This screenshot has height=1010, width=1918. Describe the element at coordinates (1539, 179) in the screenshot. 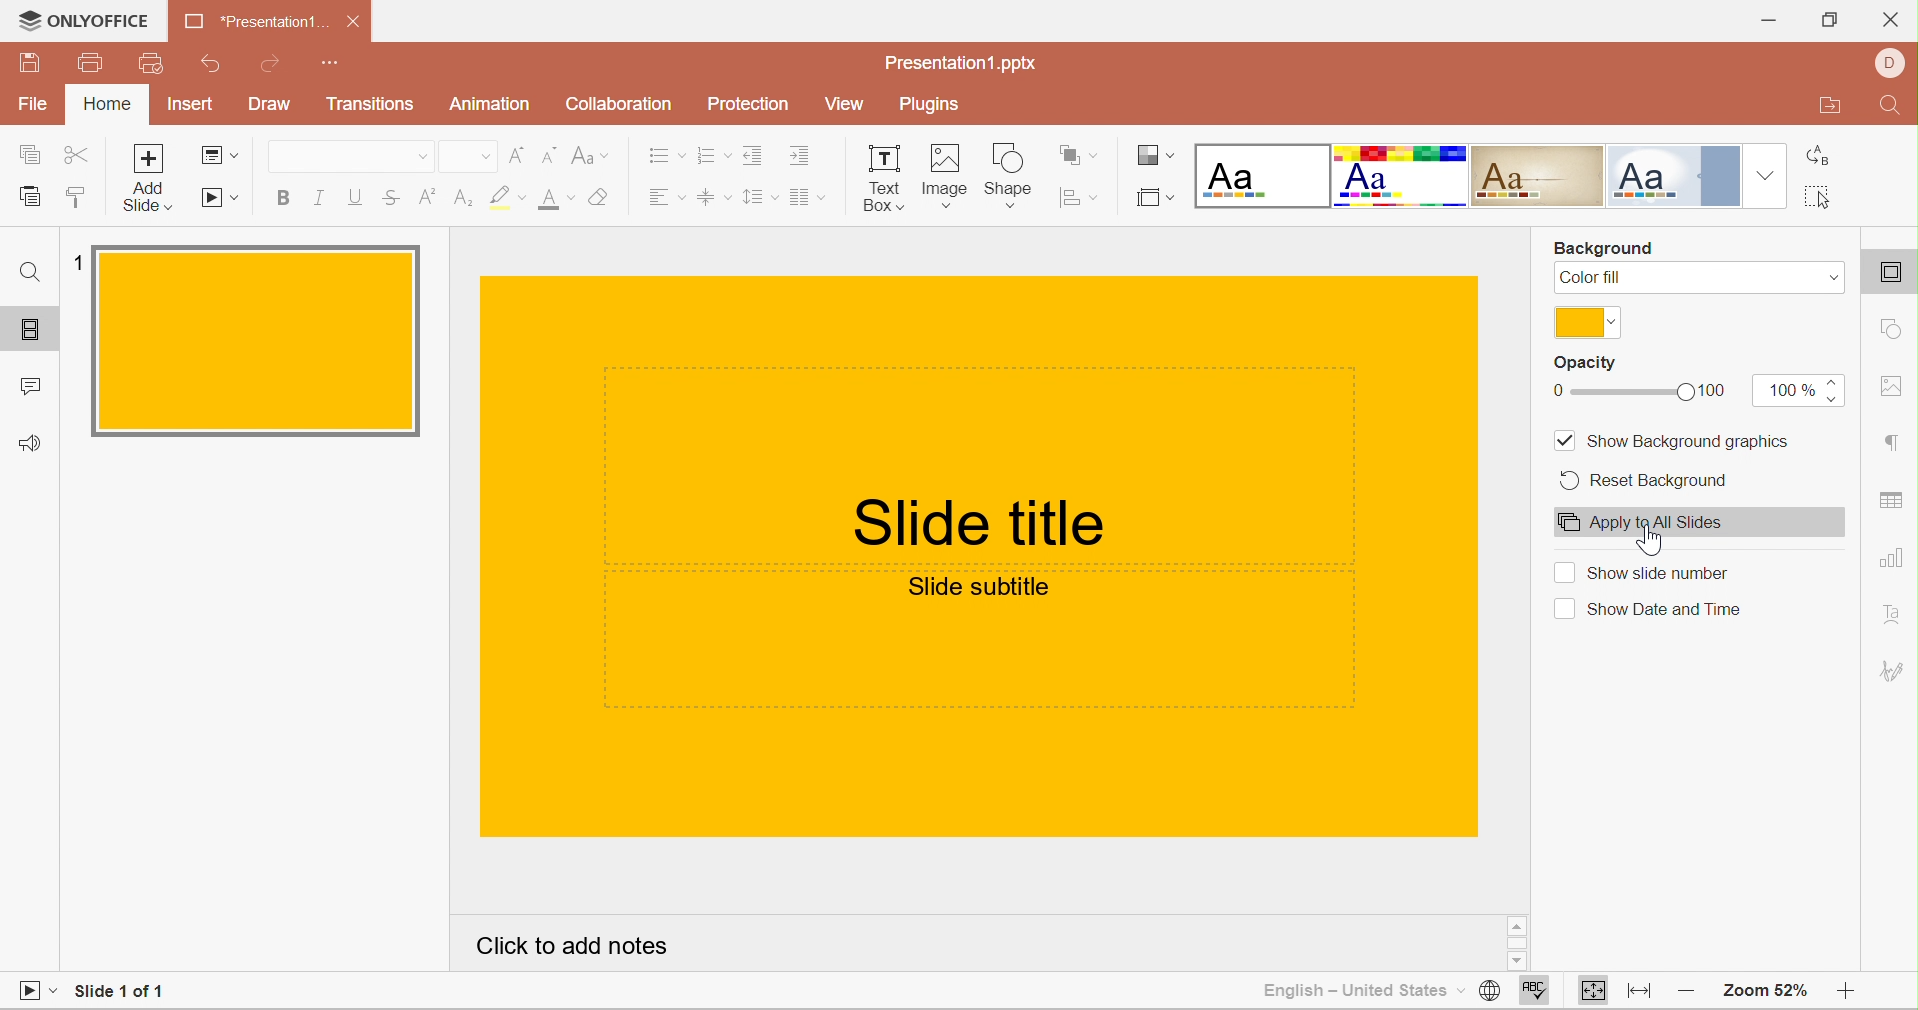

I see `Classic` at that location.